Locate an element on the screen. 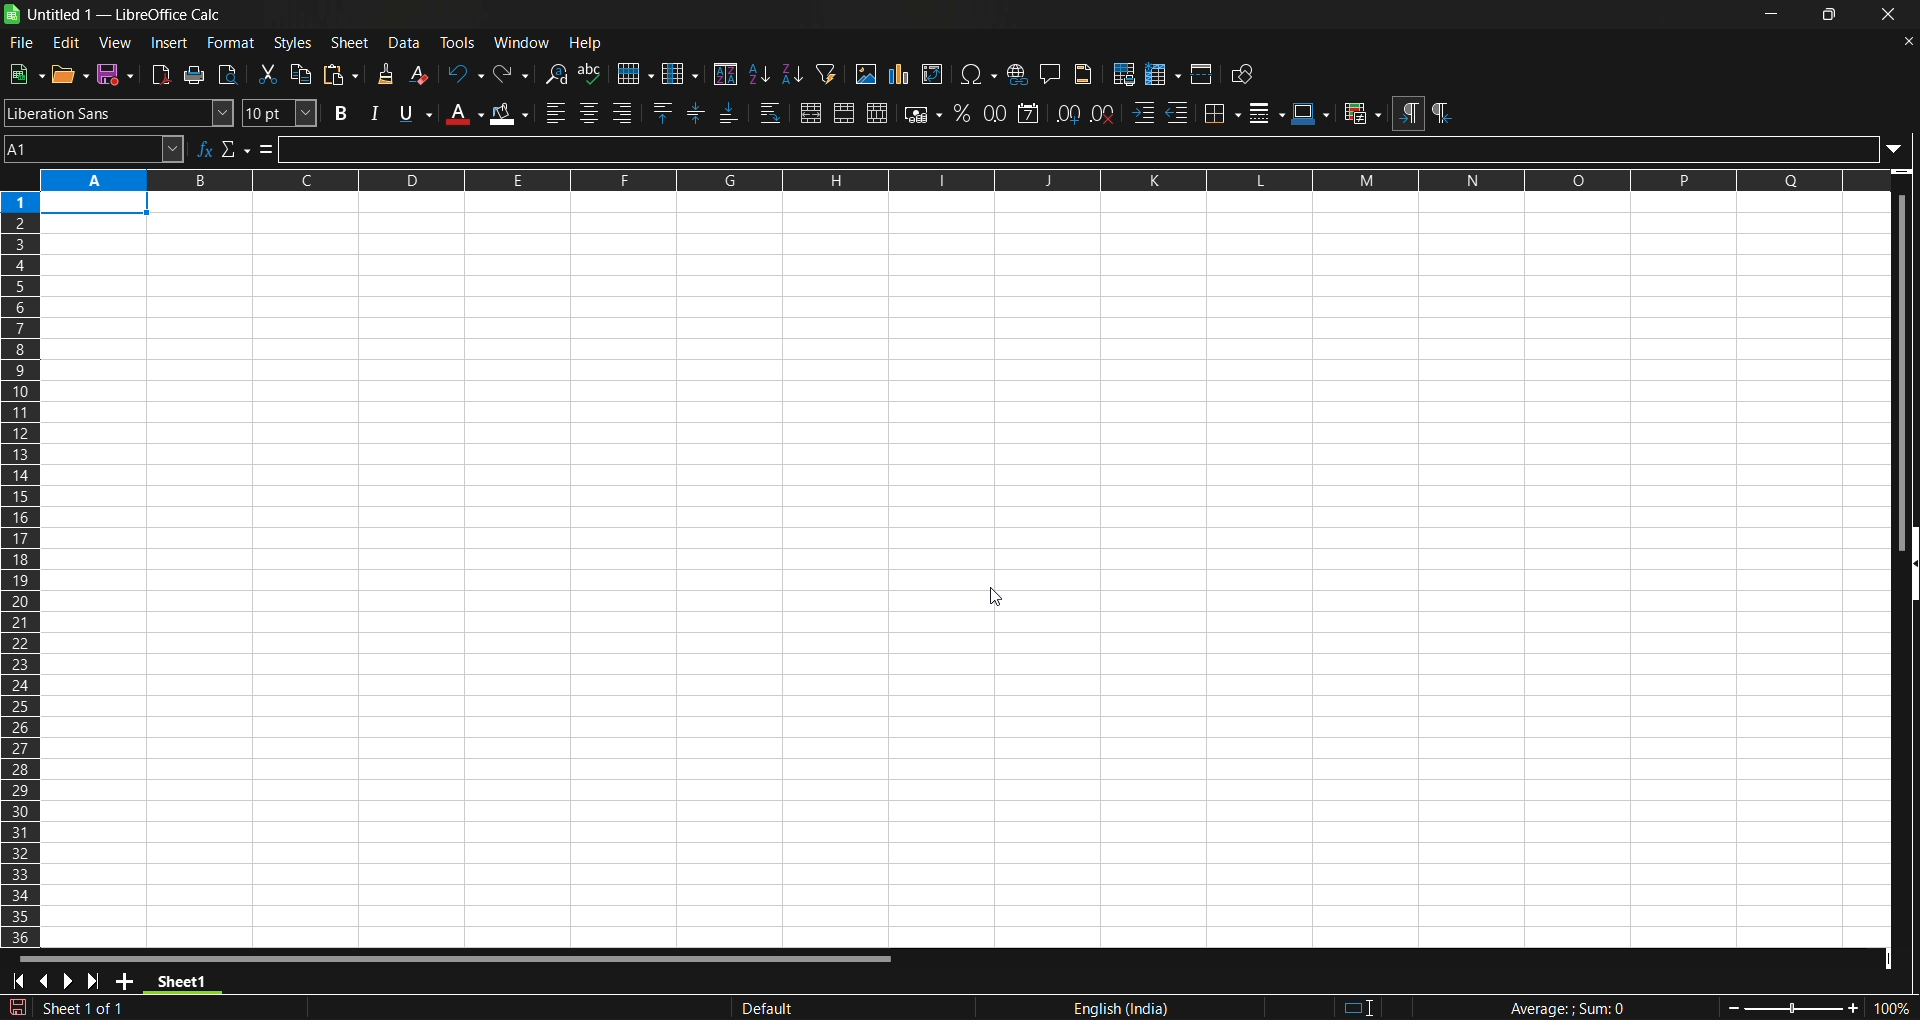 The height and width of the screenshot is (1020, 1920). redo is located at coordinates (513, 73).